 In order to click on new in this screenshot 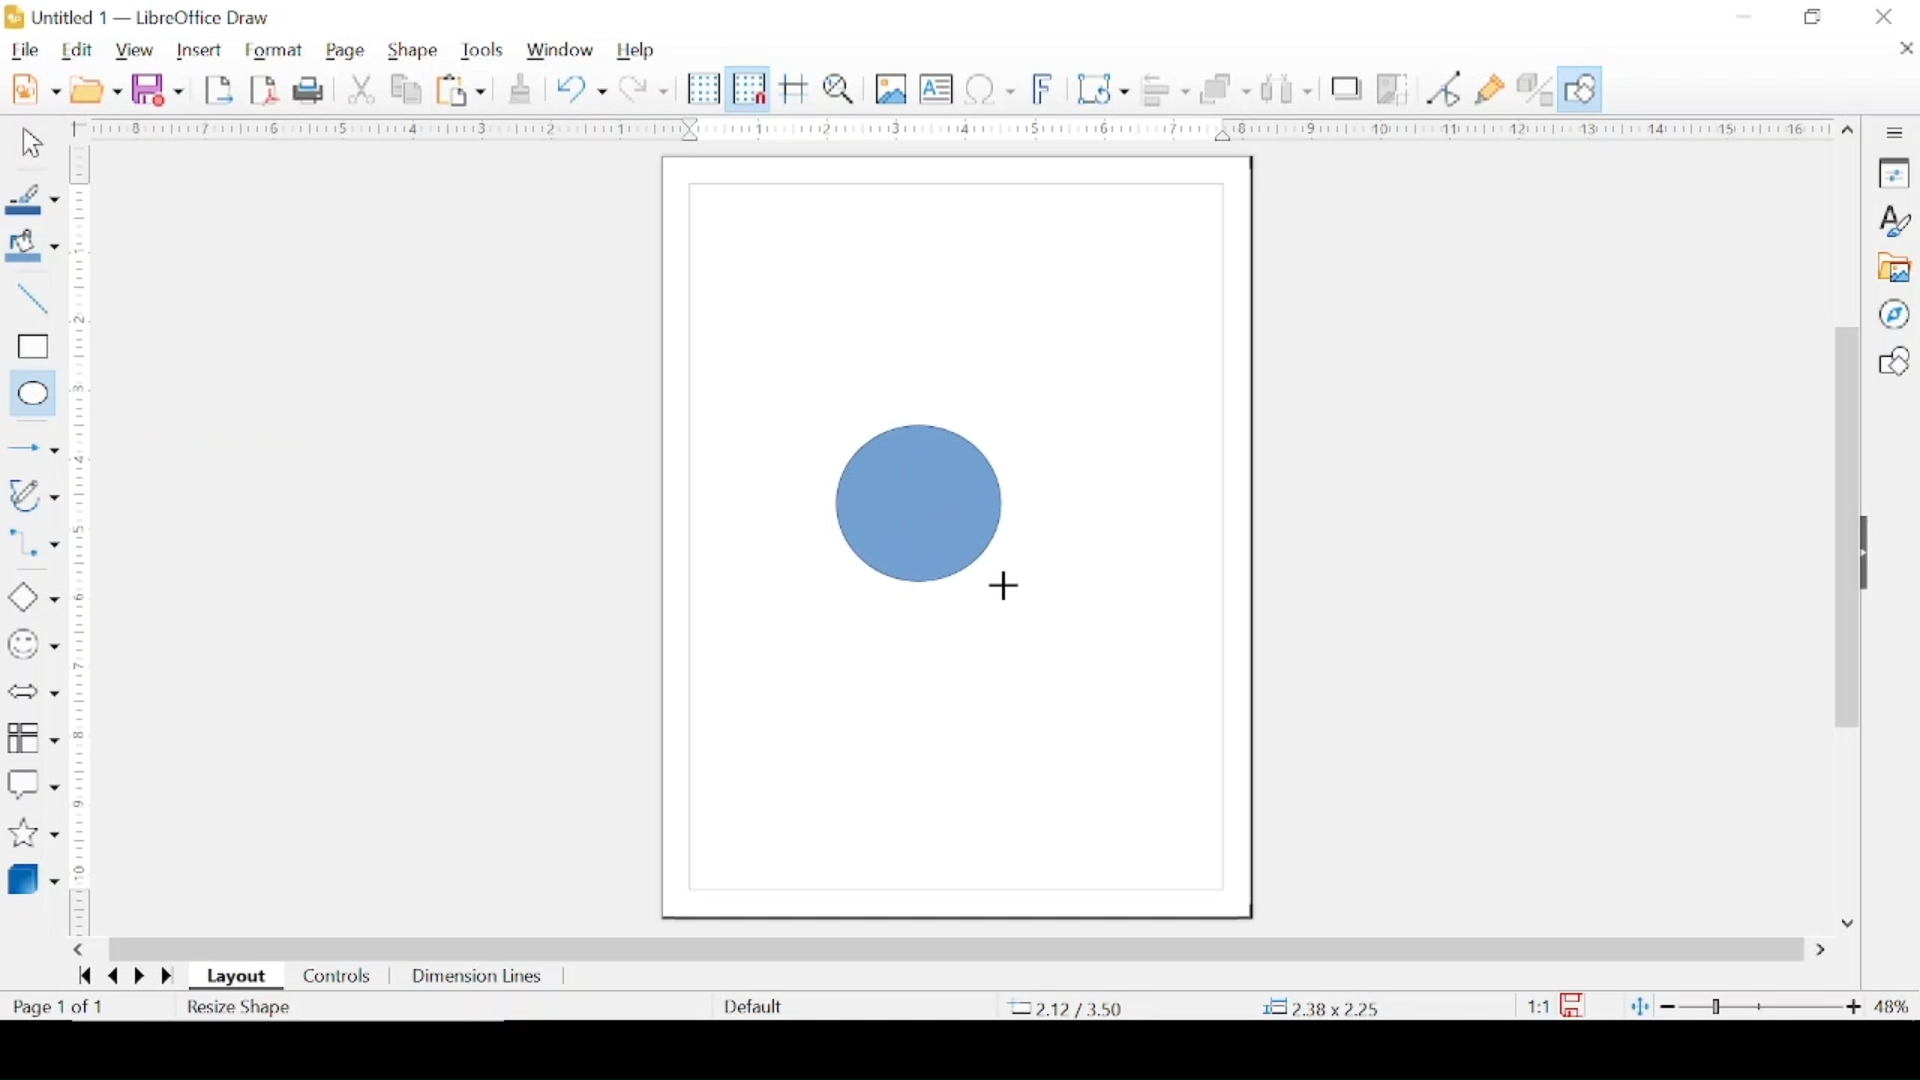, I will do `click(35, 88)`.